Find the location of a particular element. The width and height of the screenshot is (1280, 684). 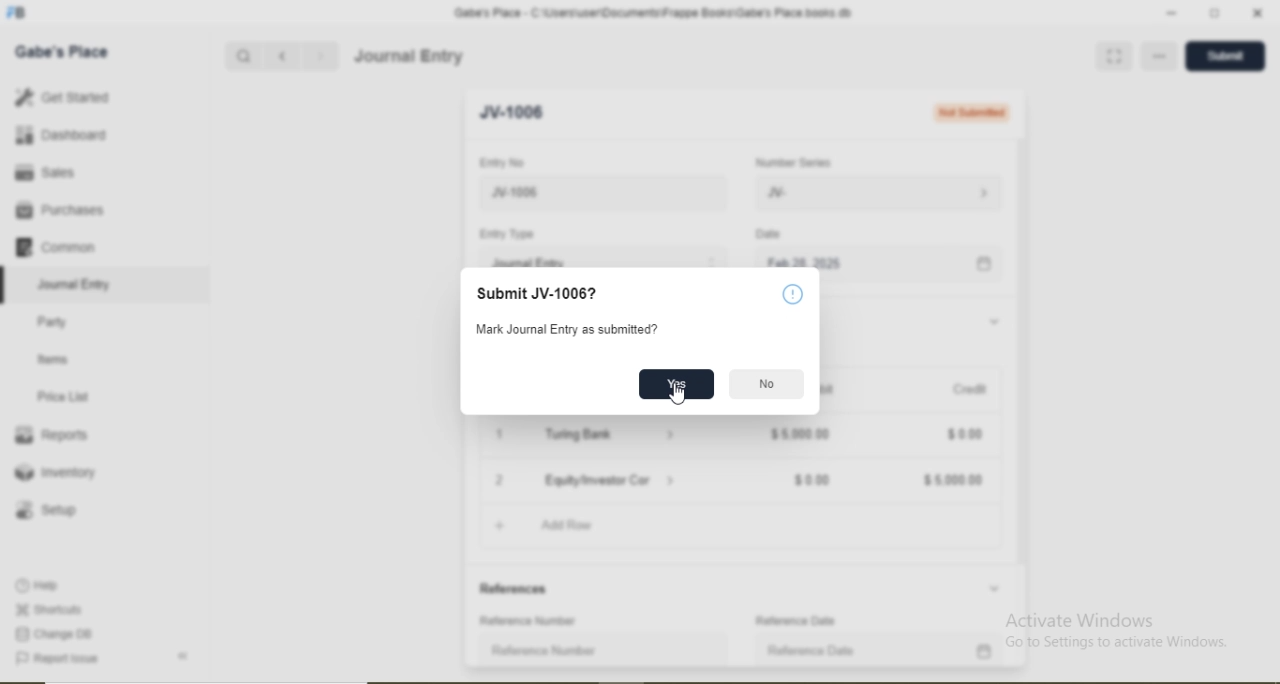

‘Mark Journal Entry as submitted? is located at coordinates (566, 329).